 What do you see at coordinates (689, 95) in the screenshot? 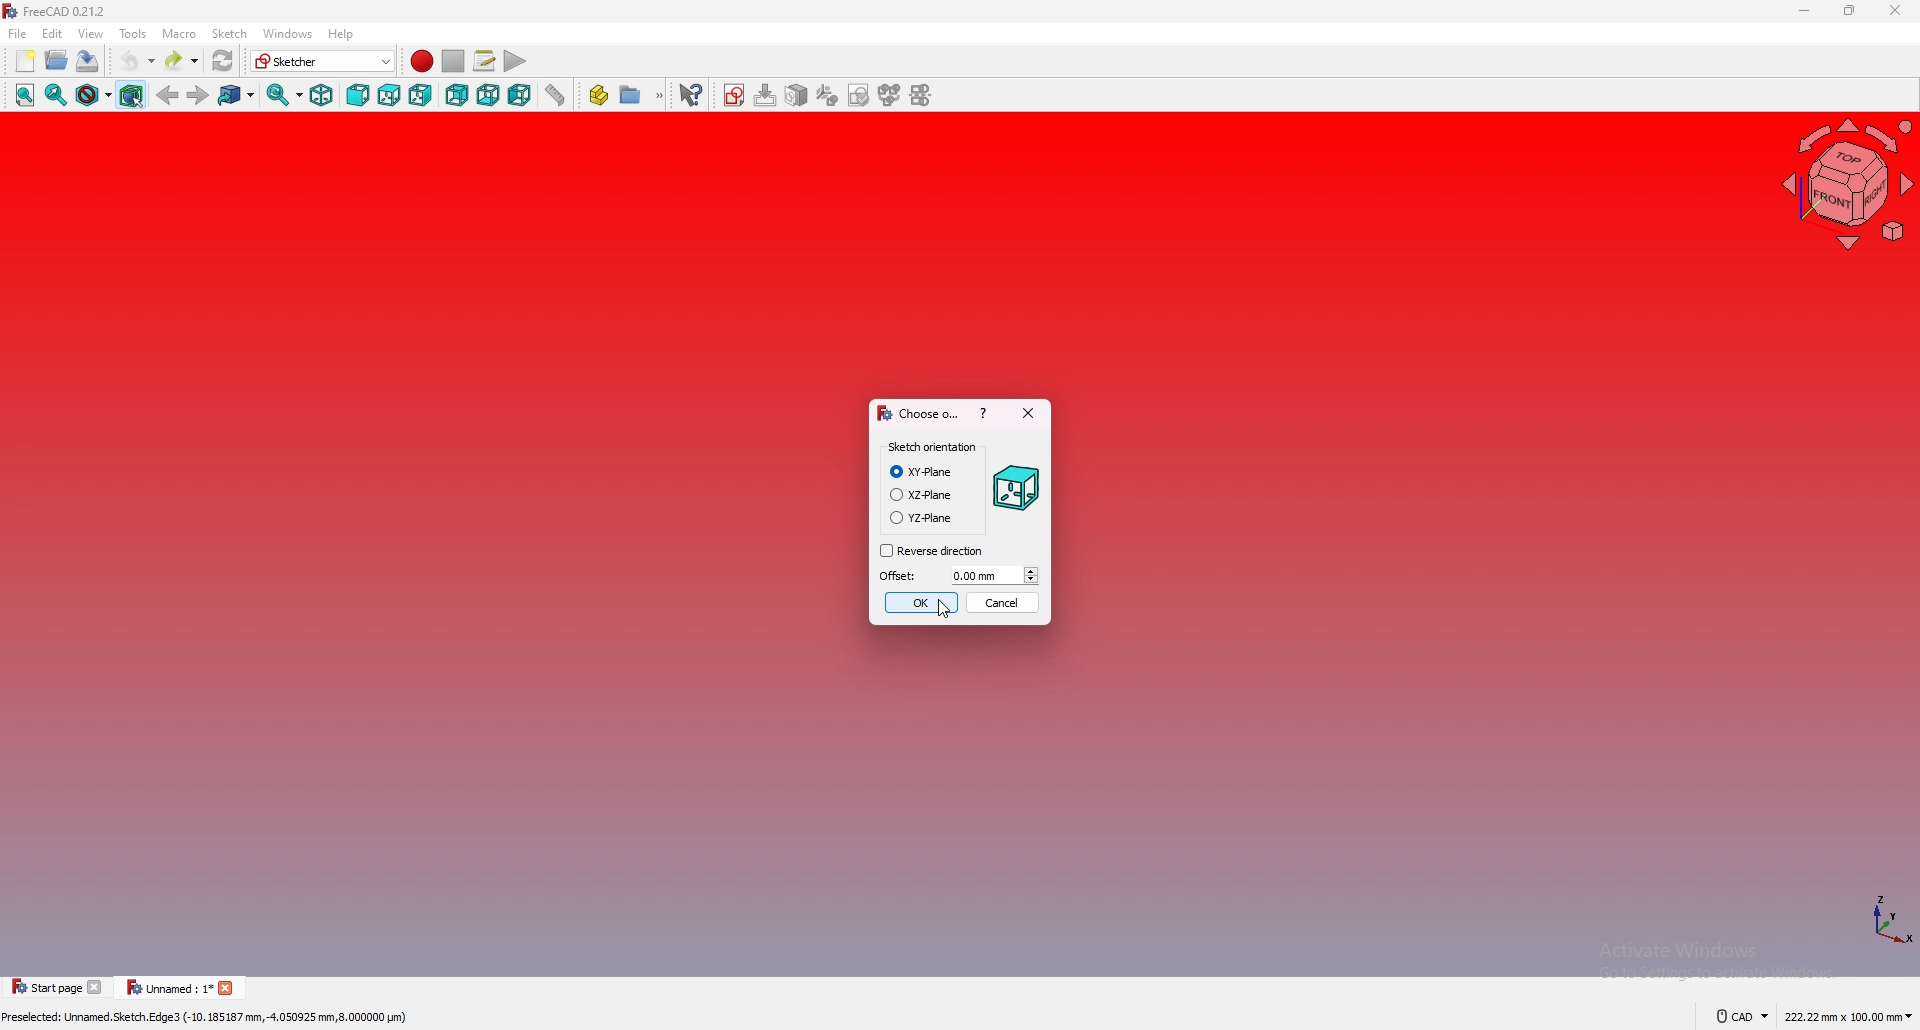
I see `what's this` at bounding box center [689, 95].